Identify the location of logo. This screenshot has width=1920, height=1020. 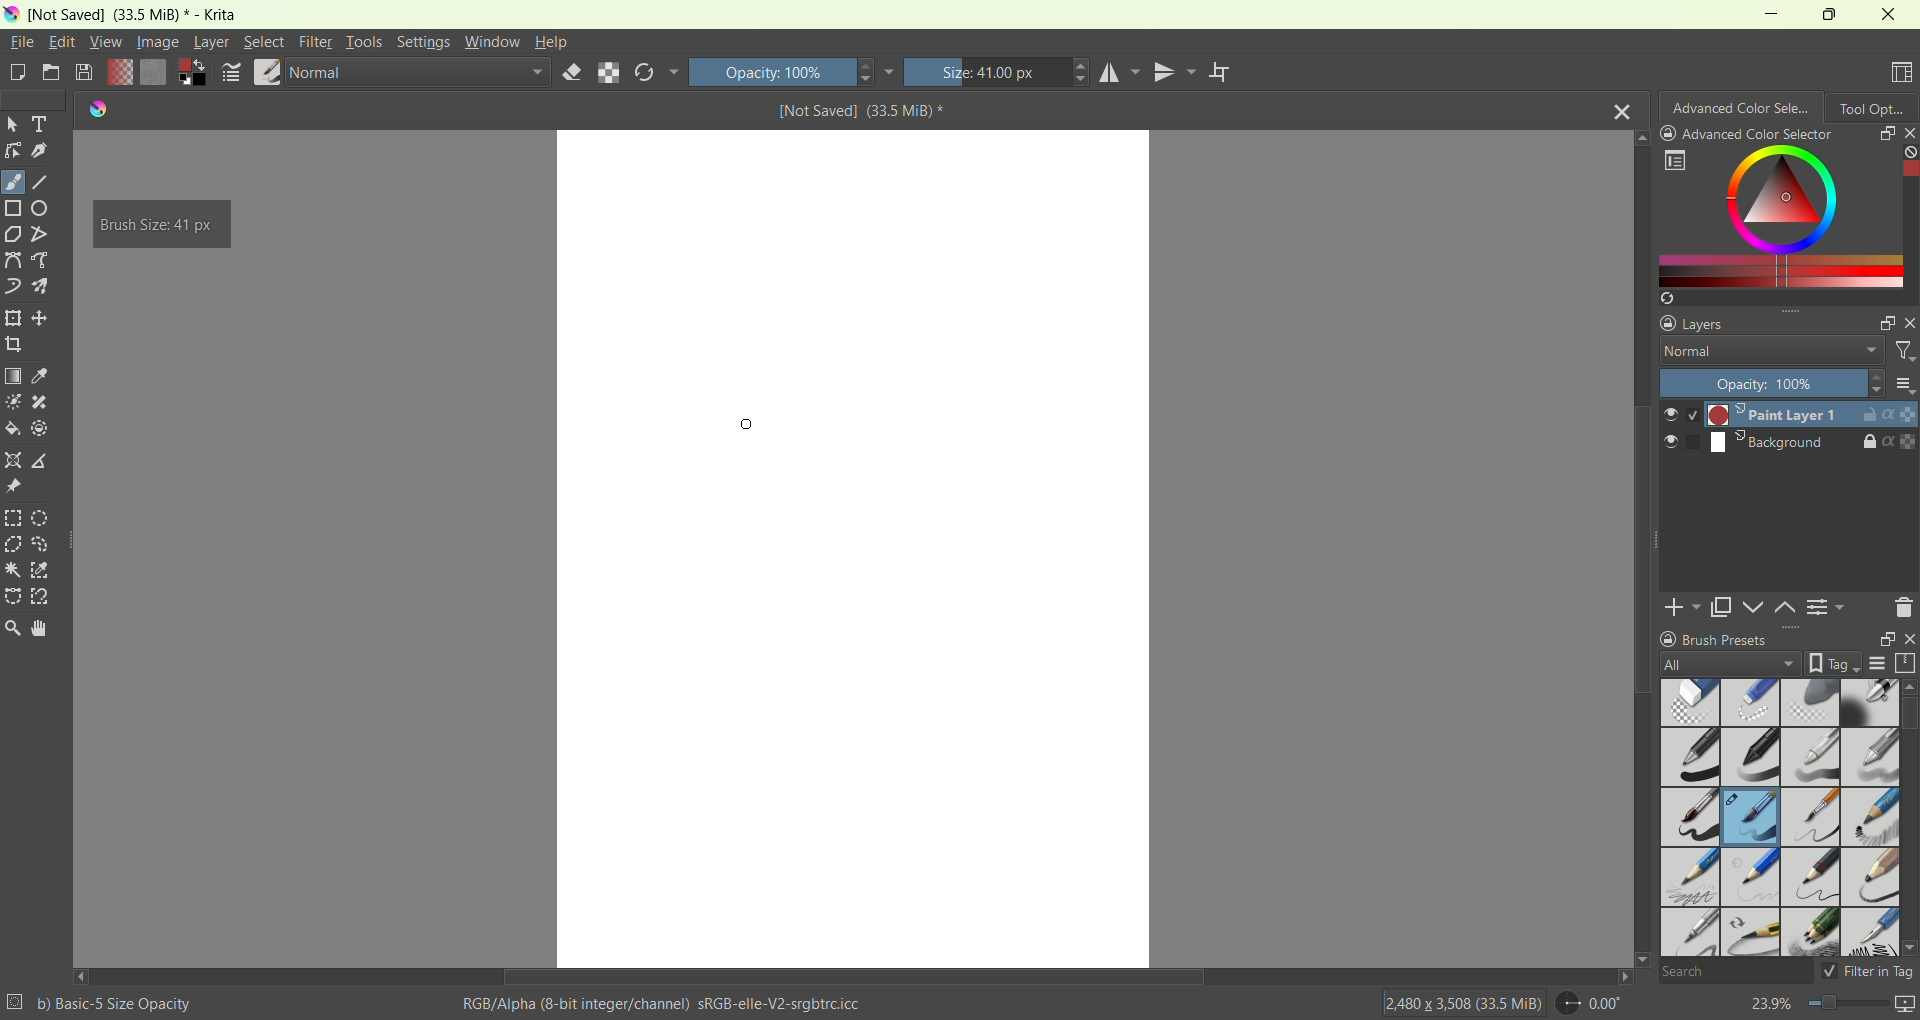
(93, 109).